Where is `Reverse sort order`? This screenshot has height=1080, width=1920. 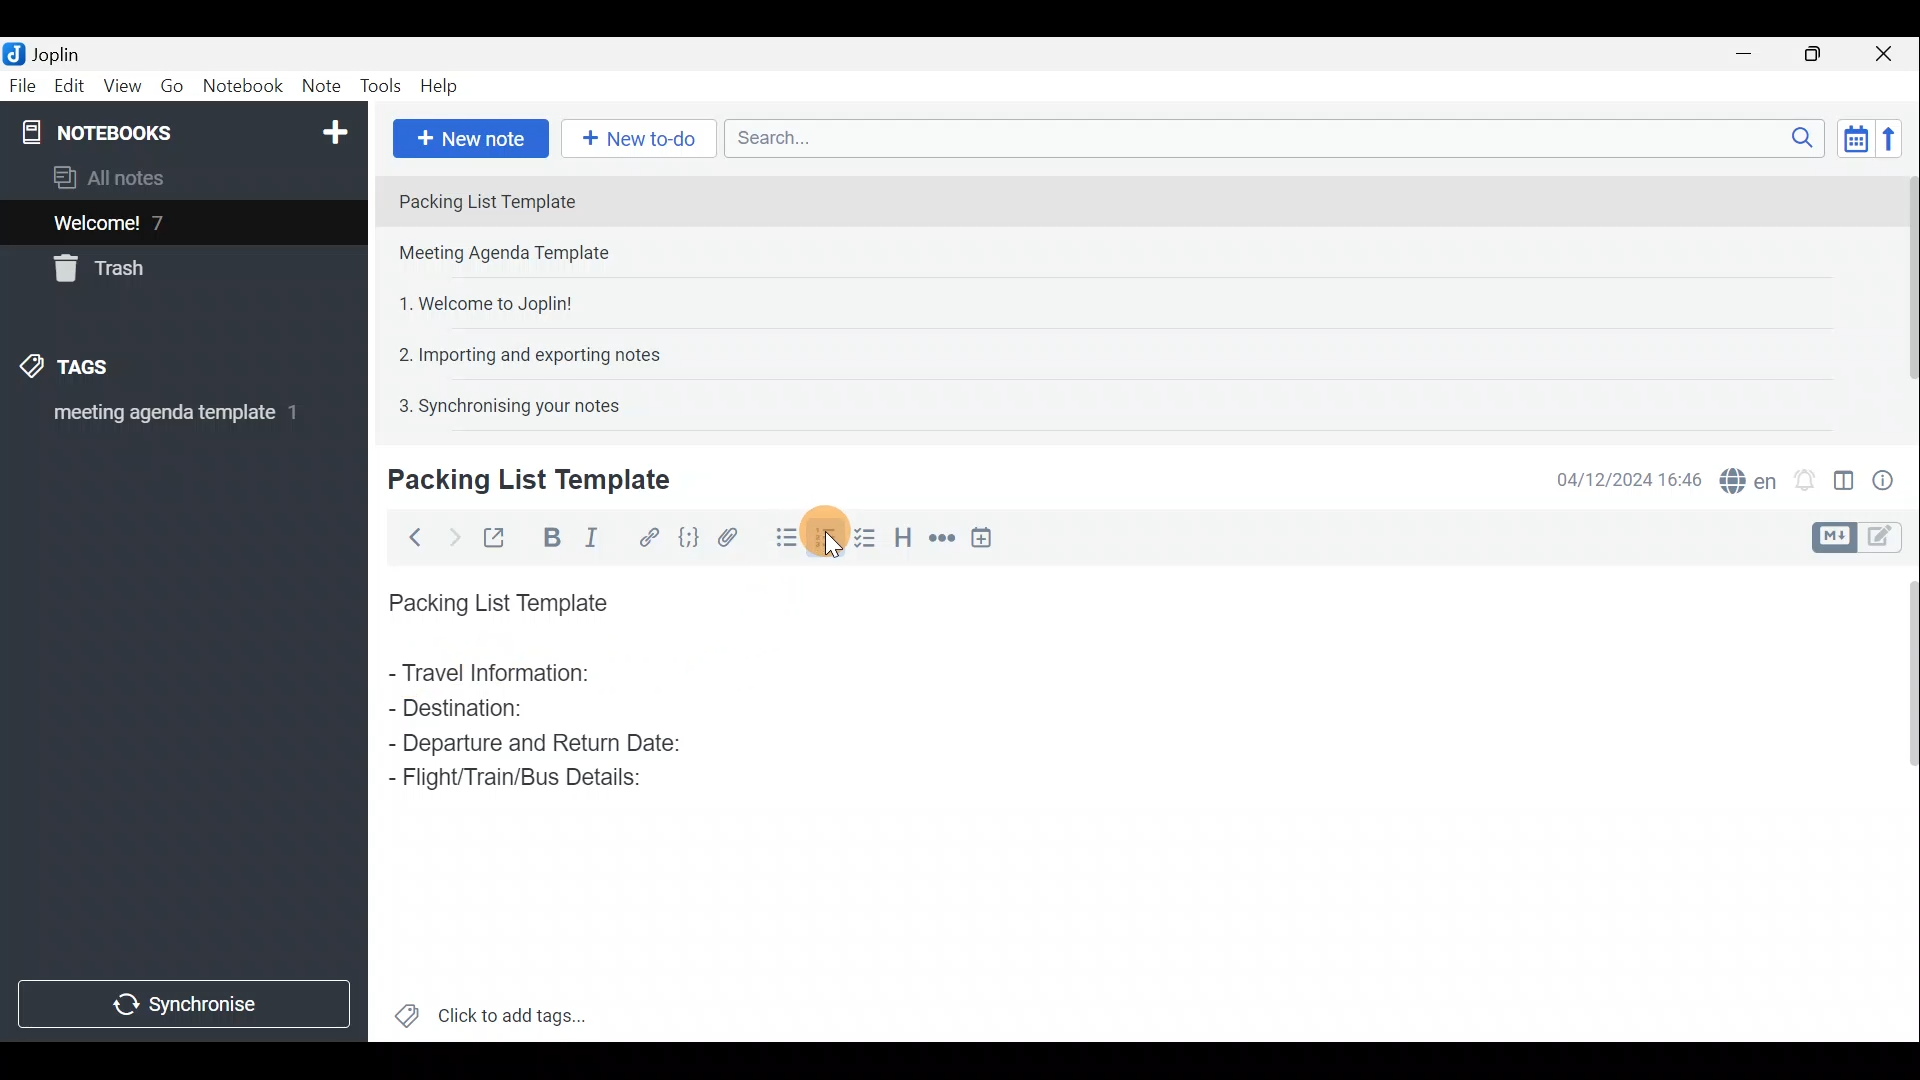 Reverse sort order is located at coordinates (1896, 137).